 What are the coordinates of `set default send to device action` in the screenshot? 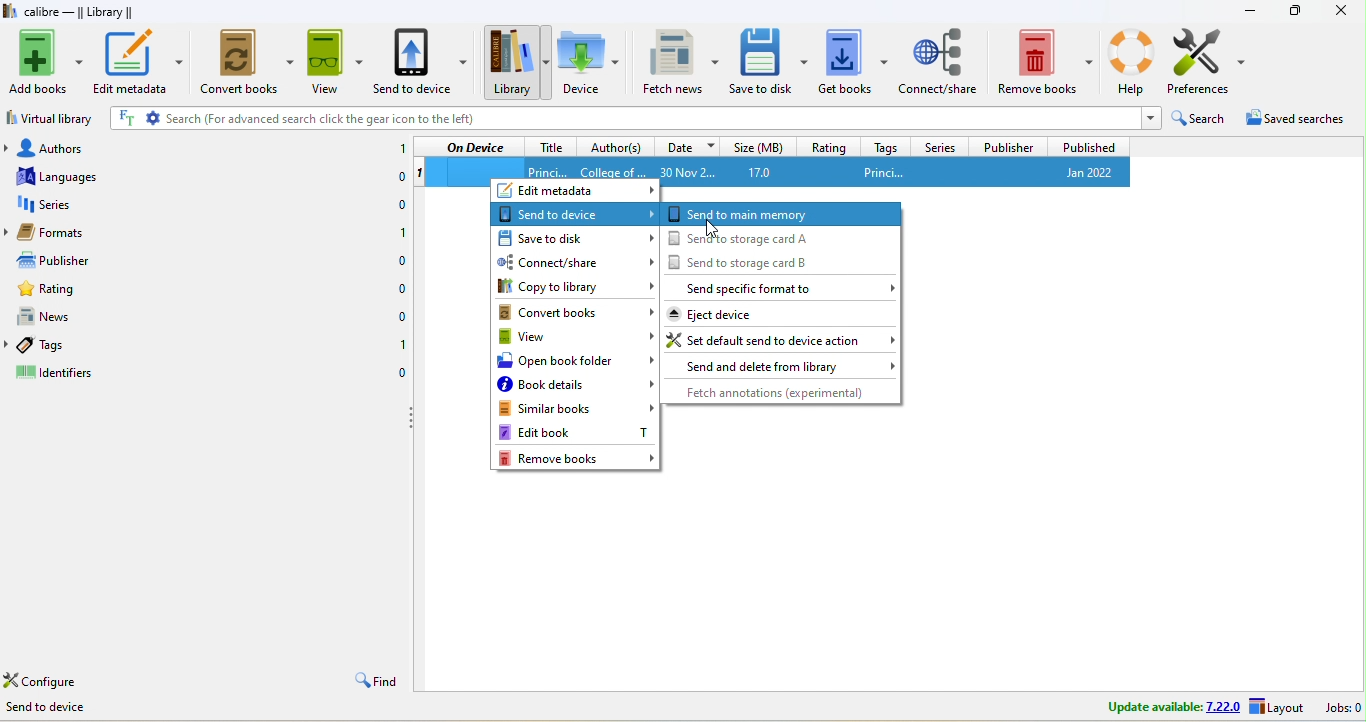 It's located at (781, 338).